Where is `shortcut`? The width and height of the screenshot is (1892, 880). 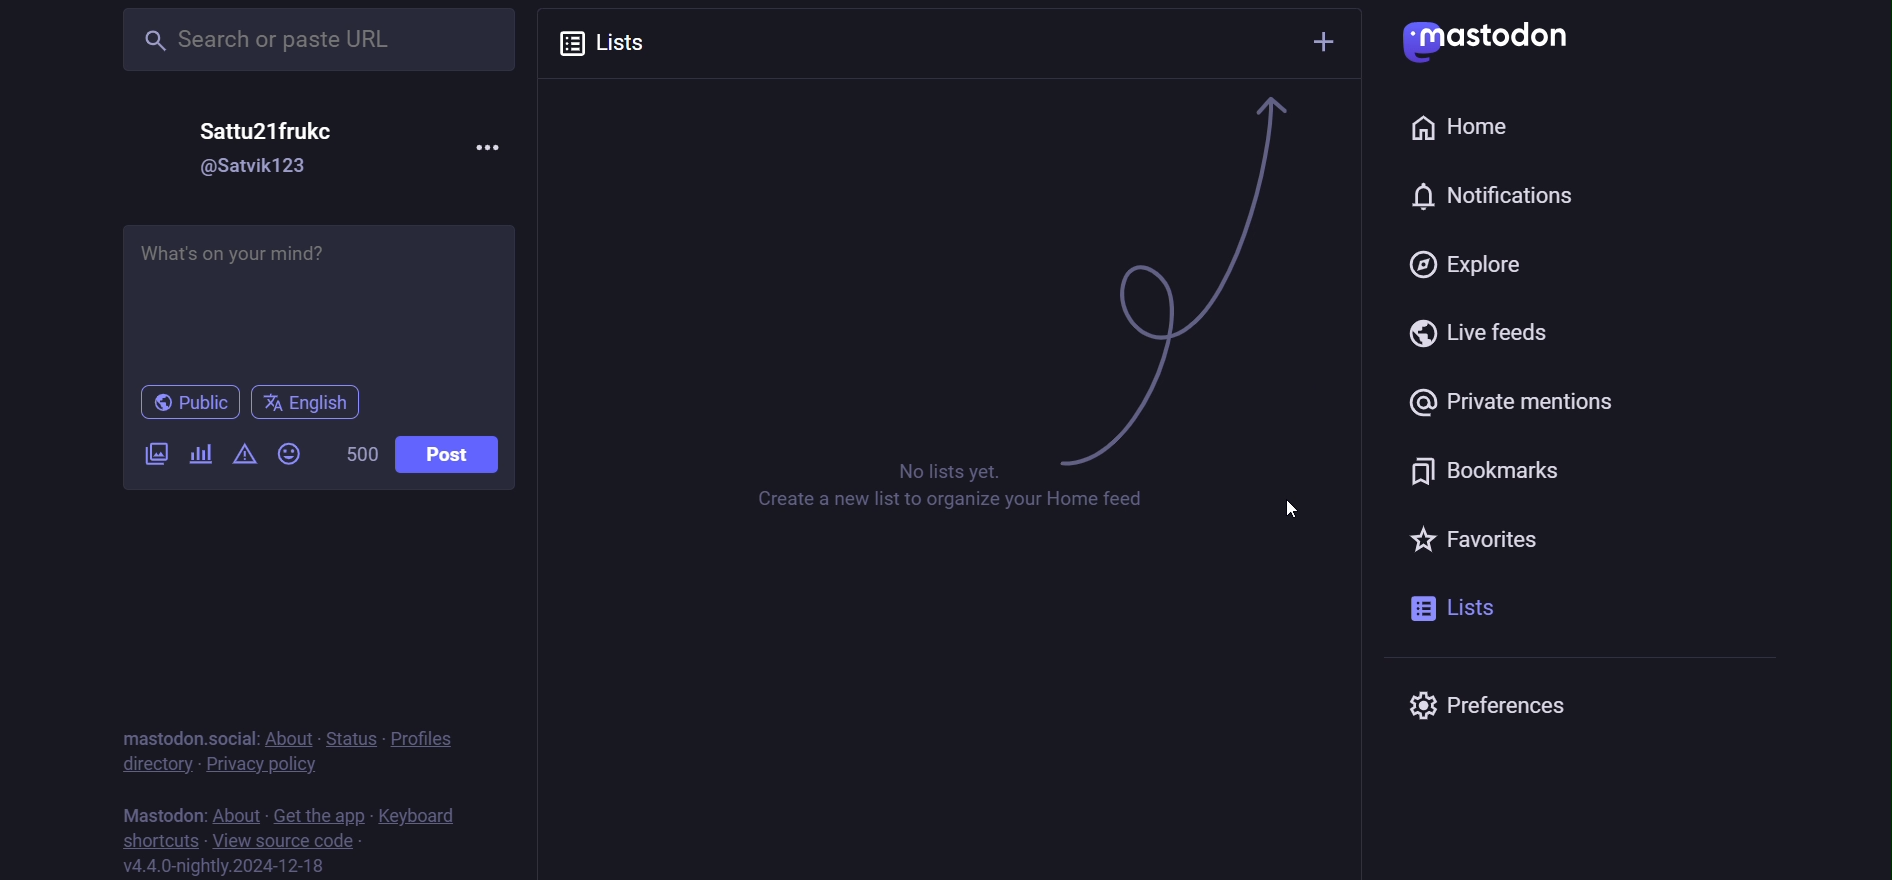
shortcut is located at coordinates (155, 840).